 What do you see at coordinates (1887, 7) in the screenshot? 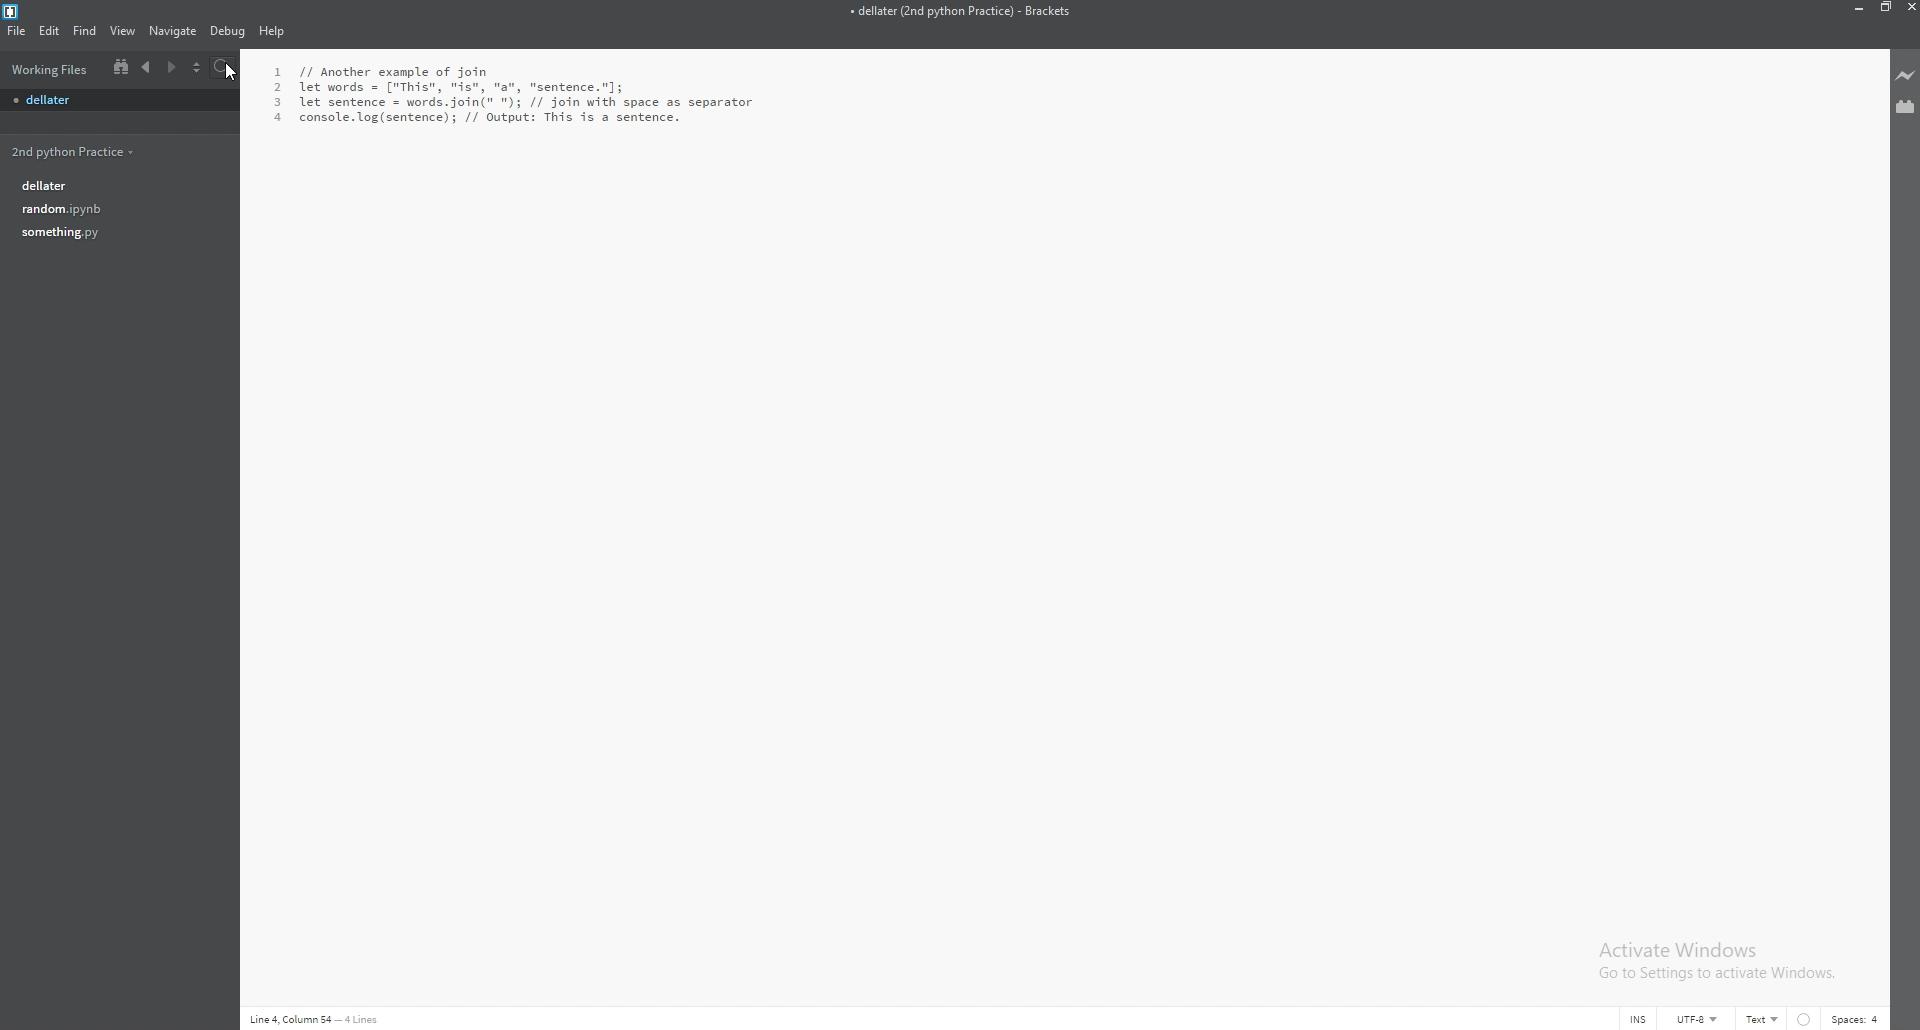
I see `resize` at bounding box center [1887, 7].